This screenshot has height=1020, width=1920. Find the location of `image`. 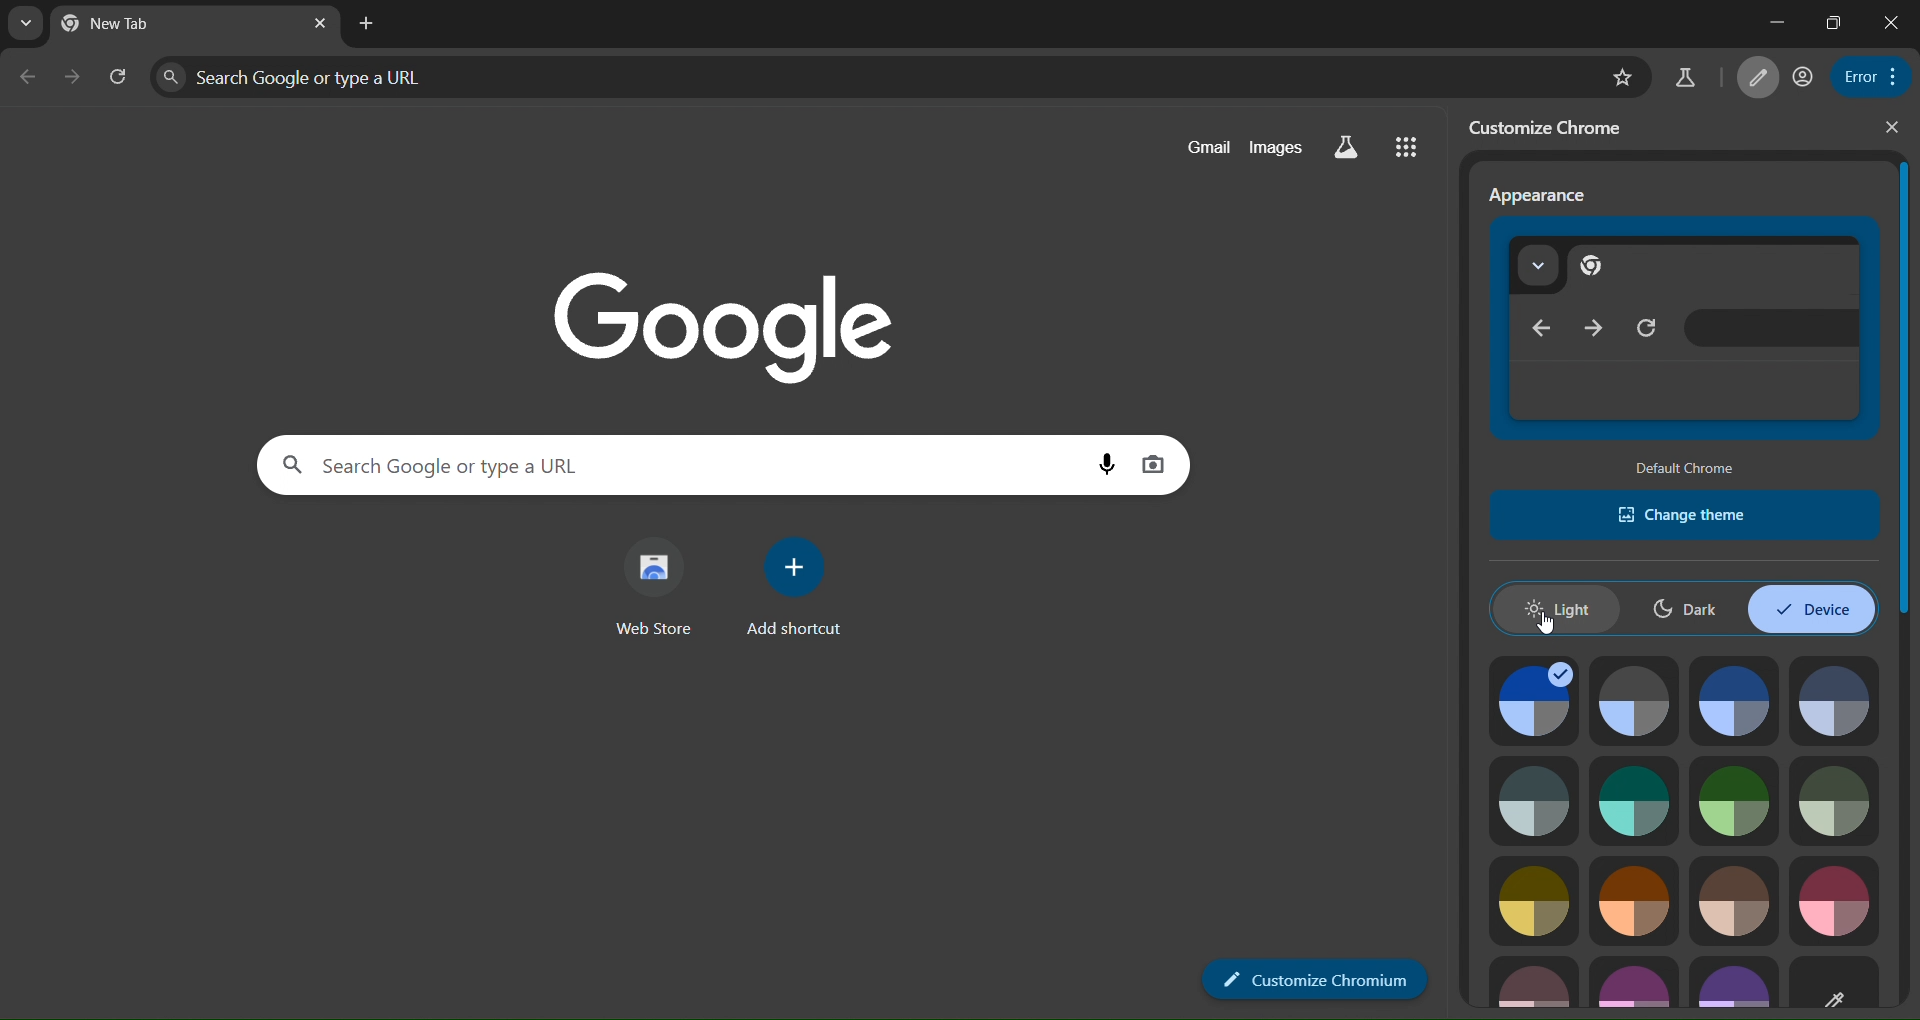

image is located at coordinates (1633, 799).